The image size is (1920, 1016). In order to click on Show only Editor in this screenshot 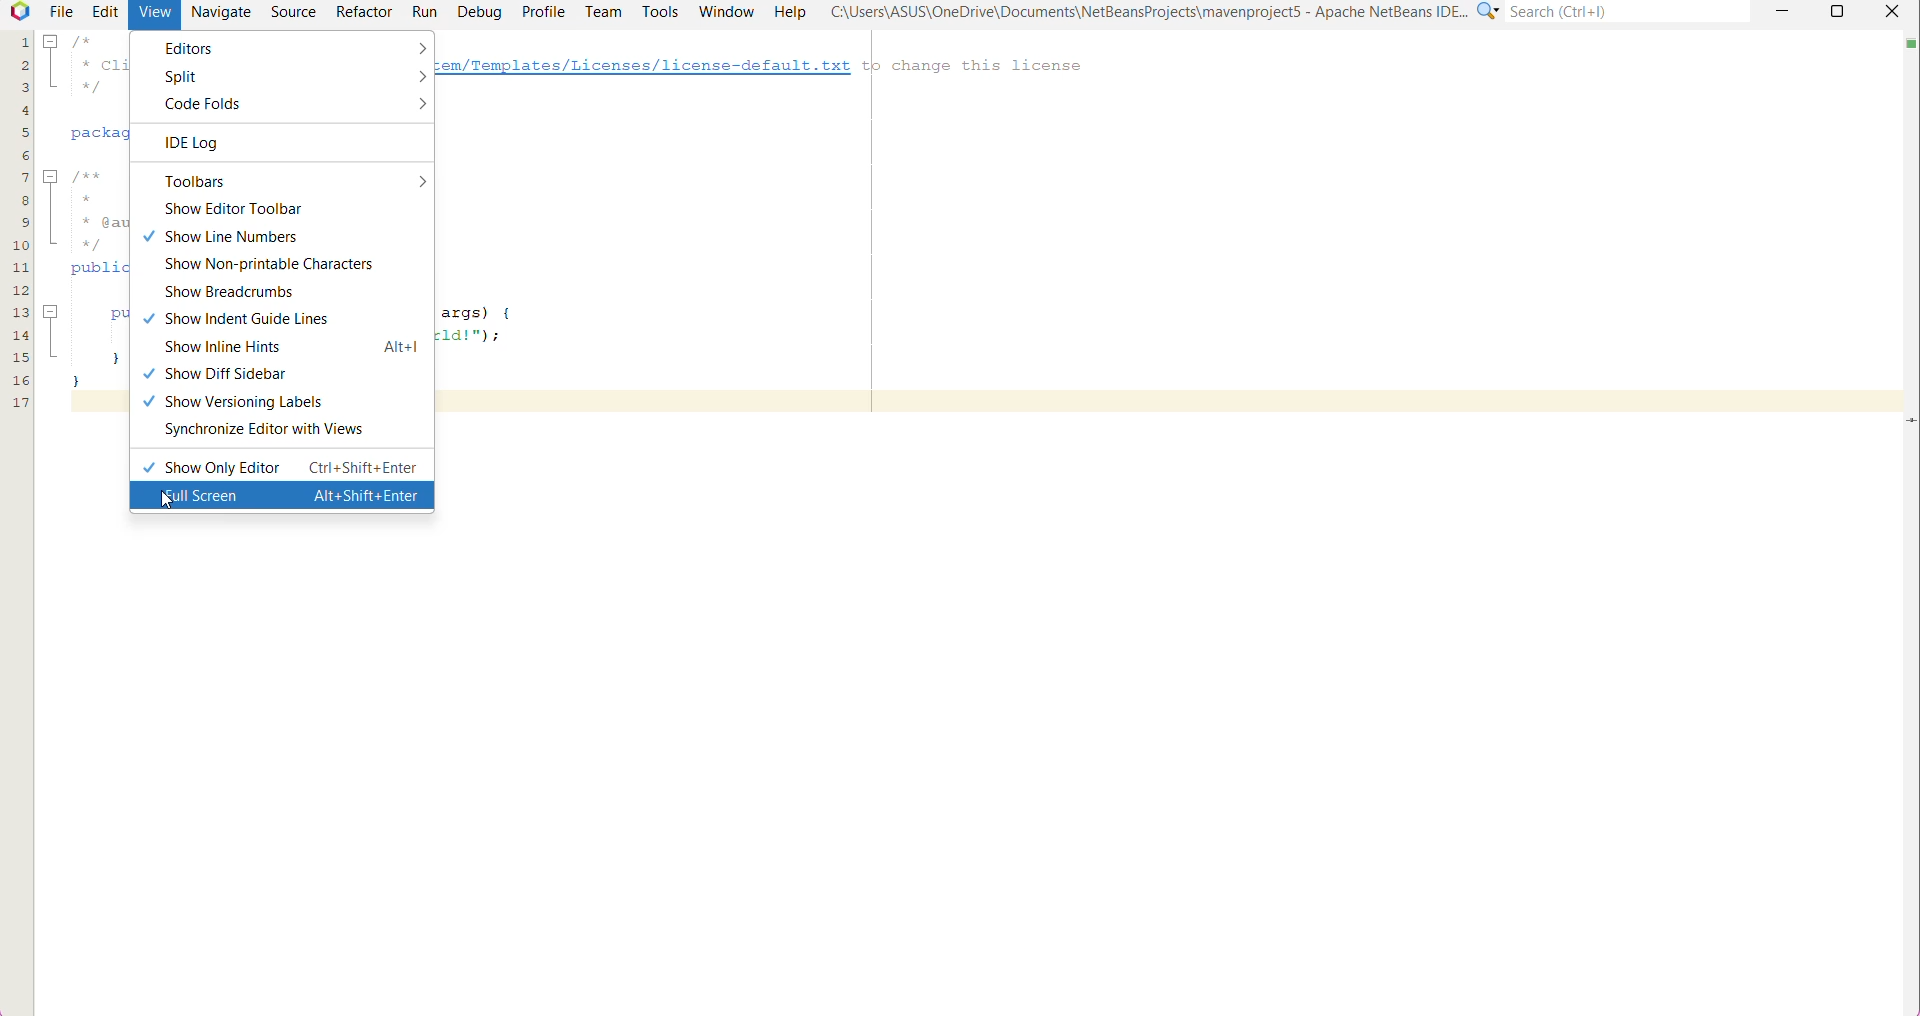, I will do `click(280, 468)`.